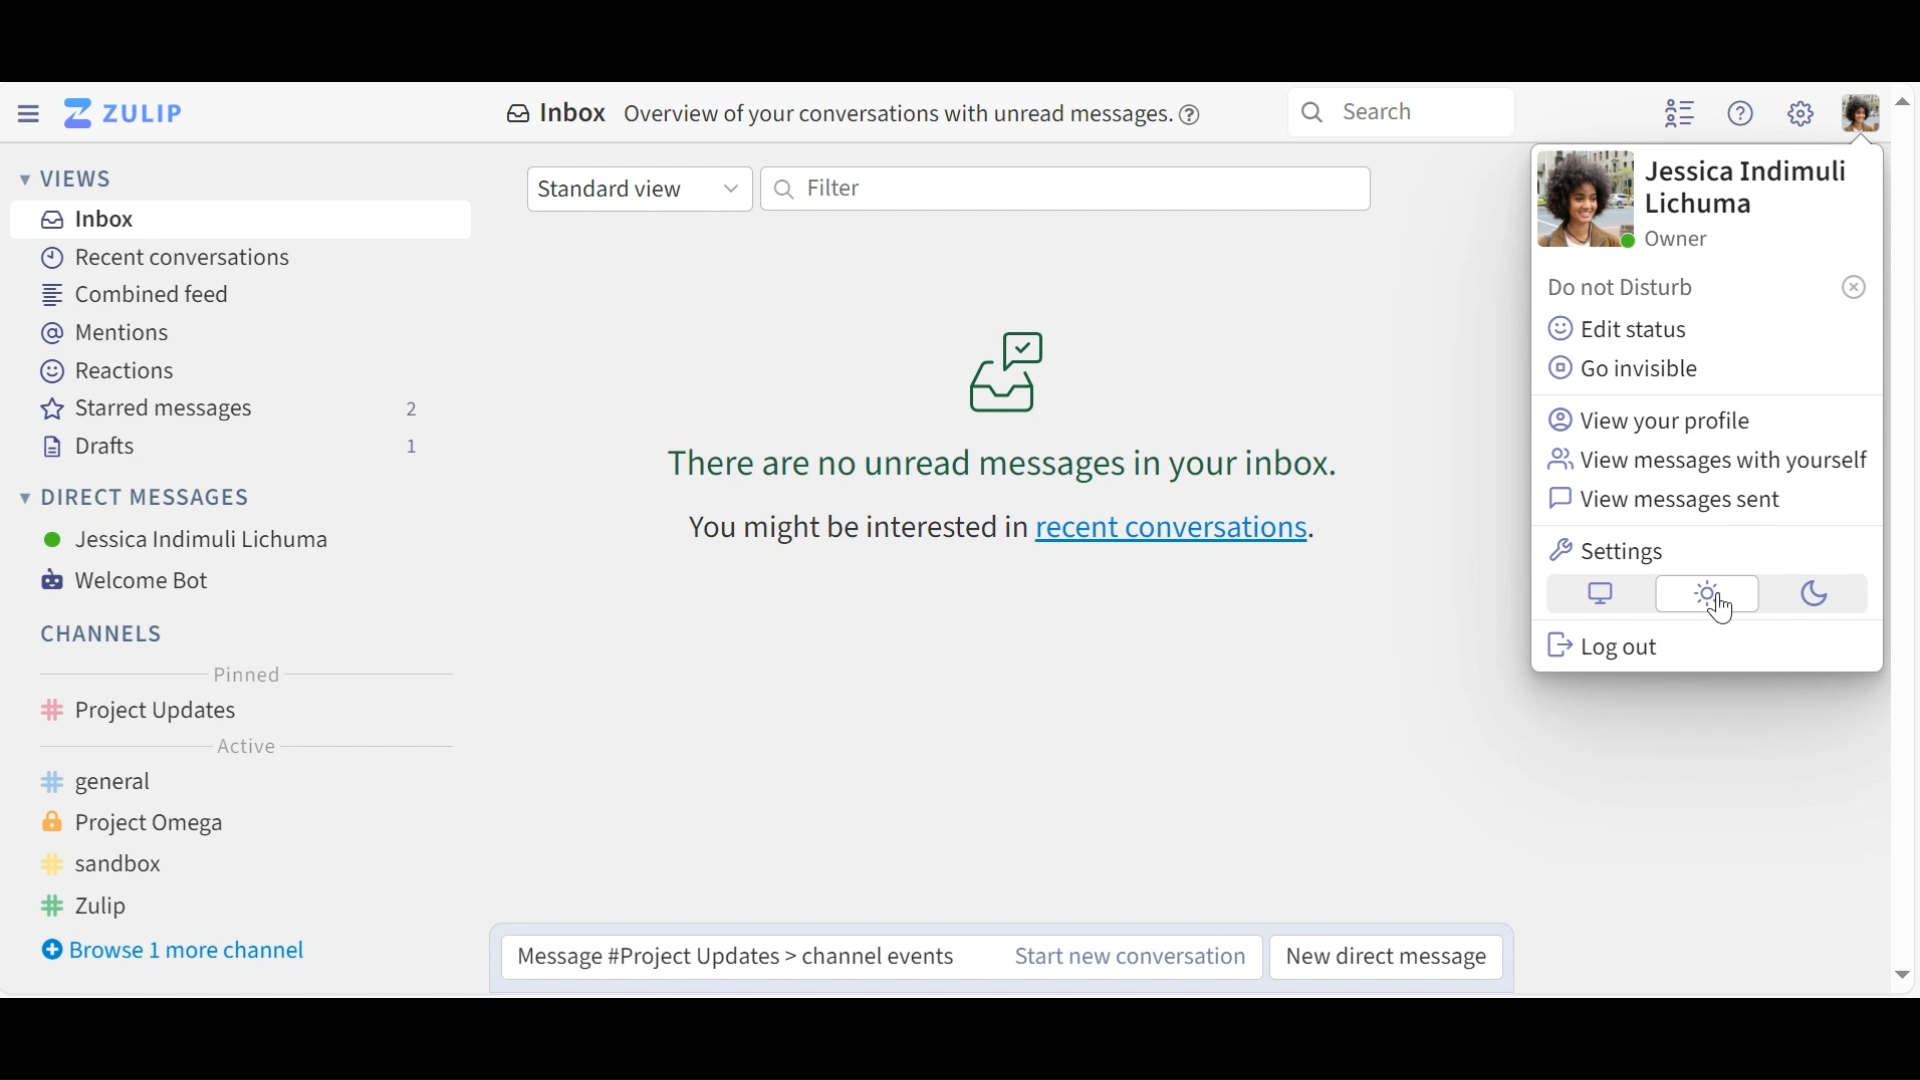  I want to click on Edit Status, so click(1619, 327).